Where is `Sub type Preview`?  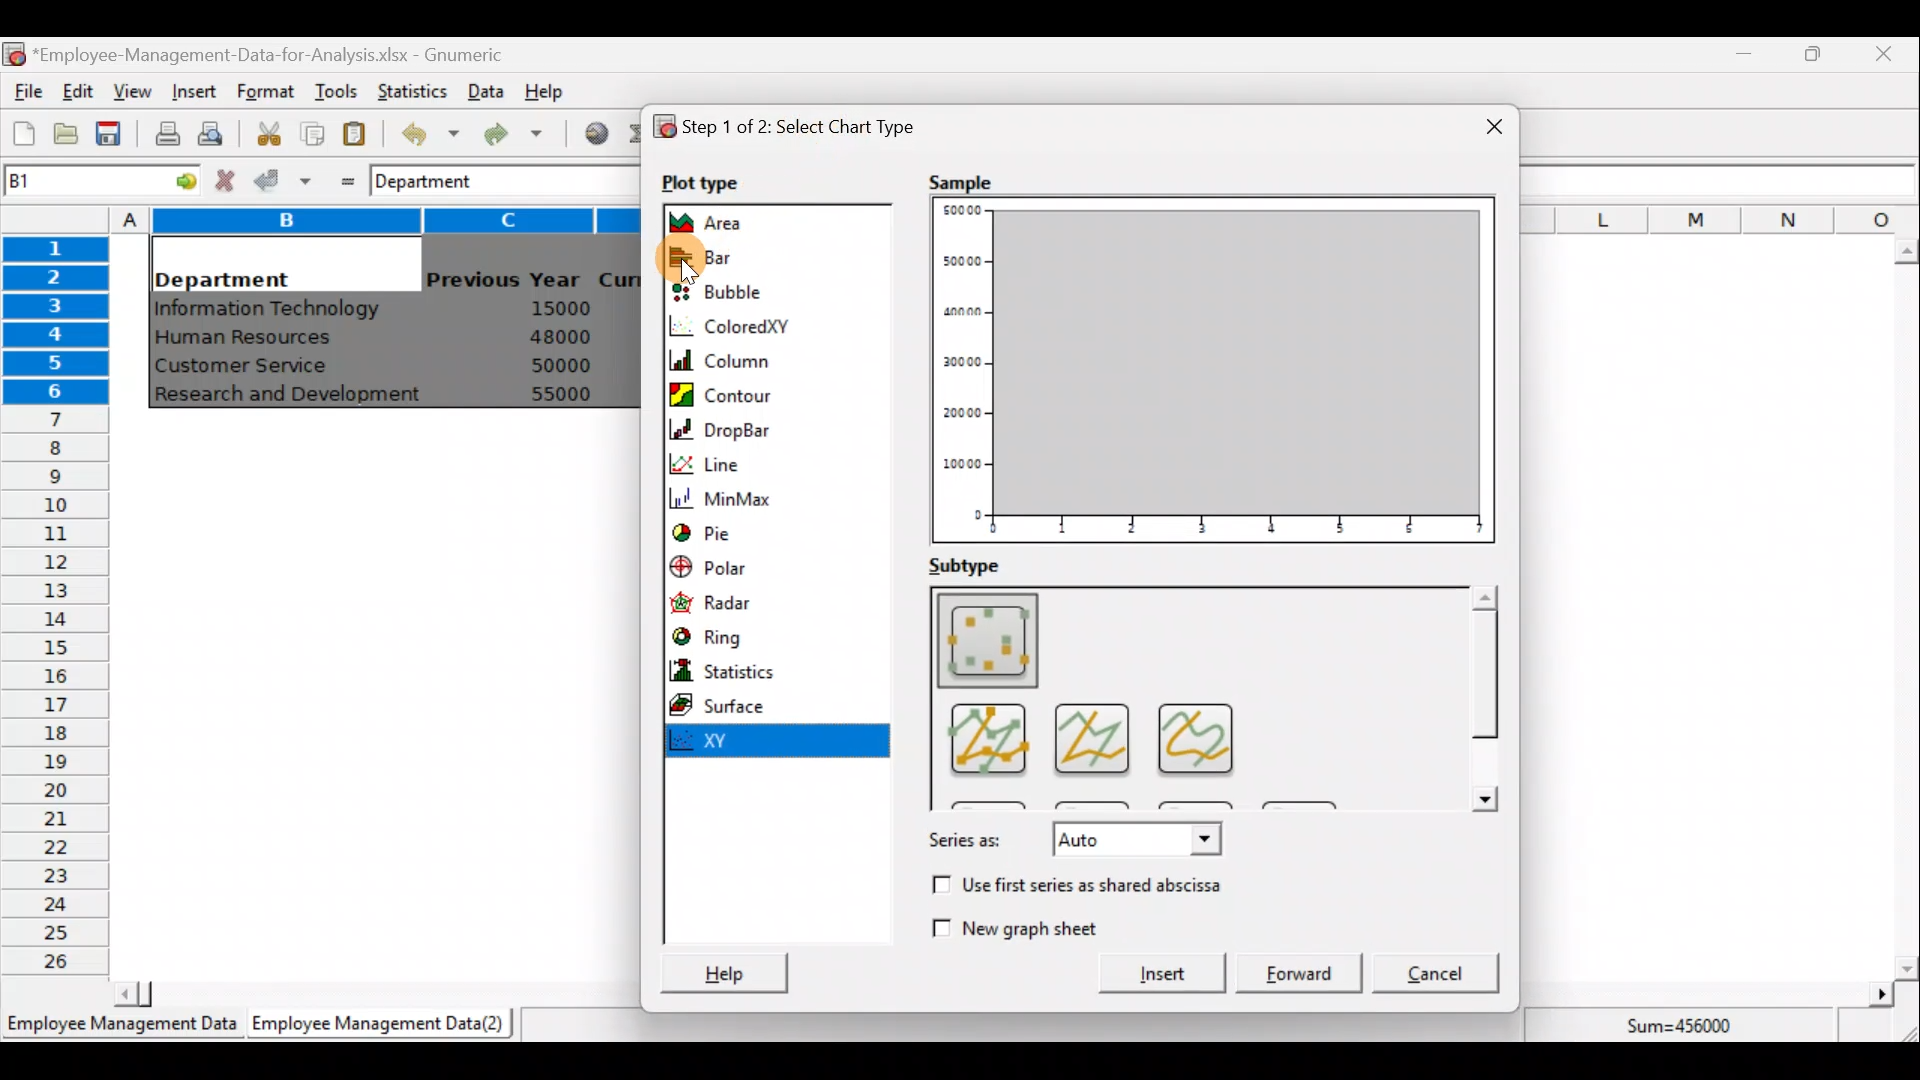
Sub type Preview is located at coordinates (1201, 698).